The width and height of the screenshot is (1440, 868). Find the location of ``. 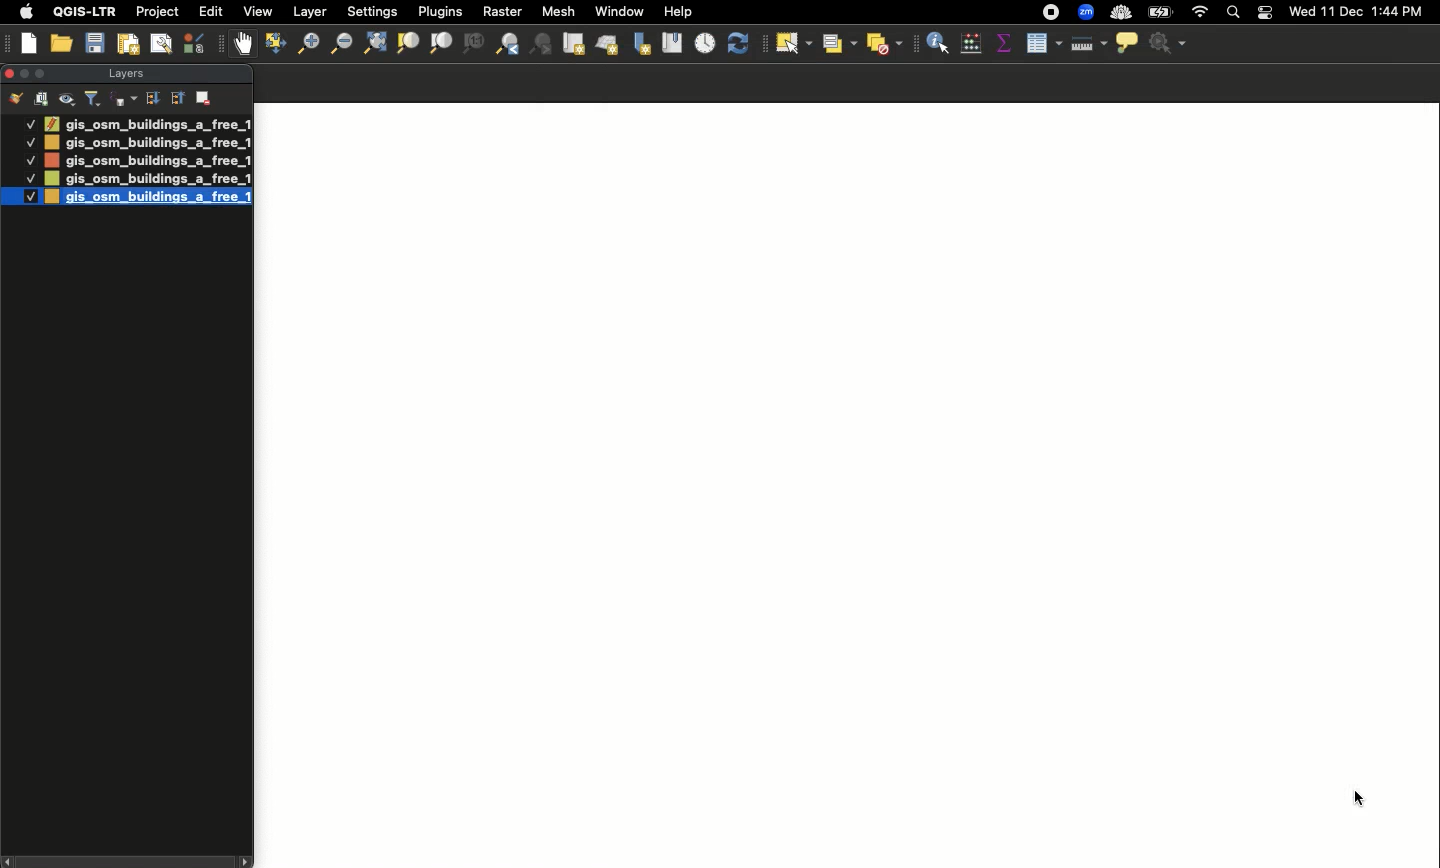

 is located at coordinates (916, 44).